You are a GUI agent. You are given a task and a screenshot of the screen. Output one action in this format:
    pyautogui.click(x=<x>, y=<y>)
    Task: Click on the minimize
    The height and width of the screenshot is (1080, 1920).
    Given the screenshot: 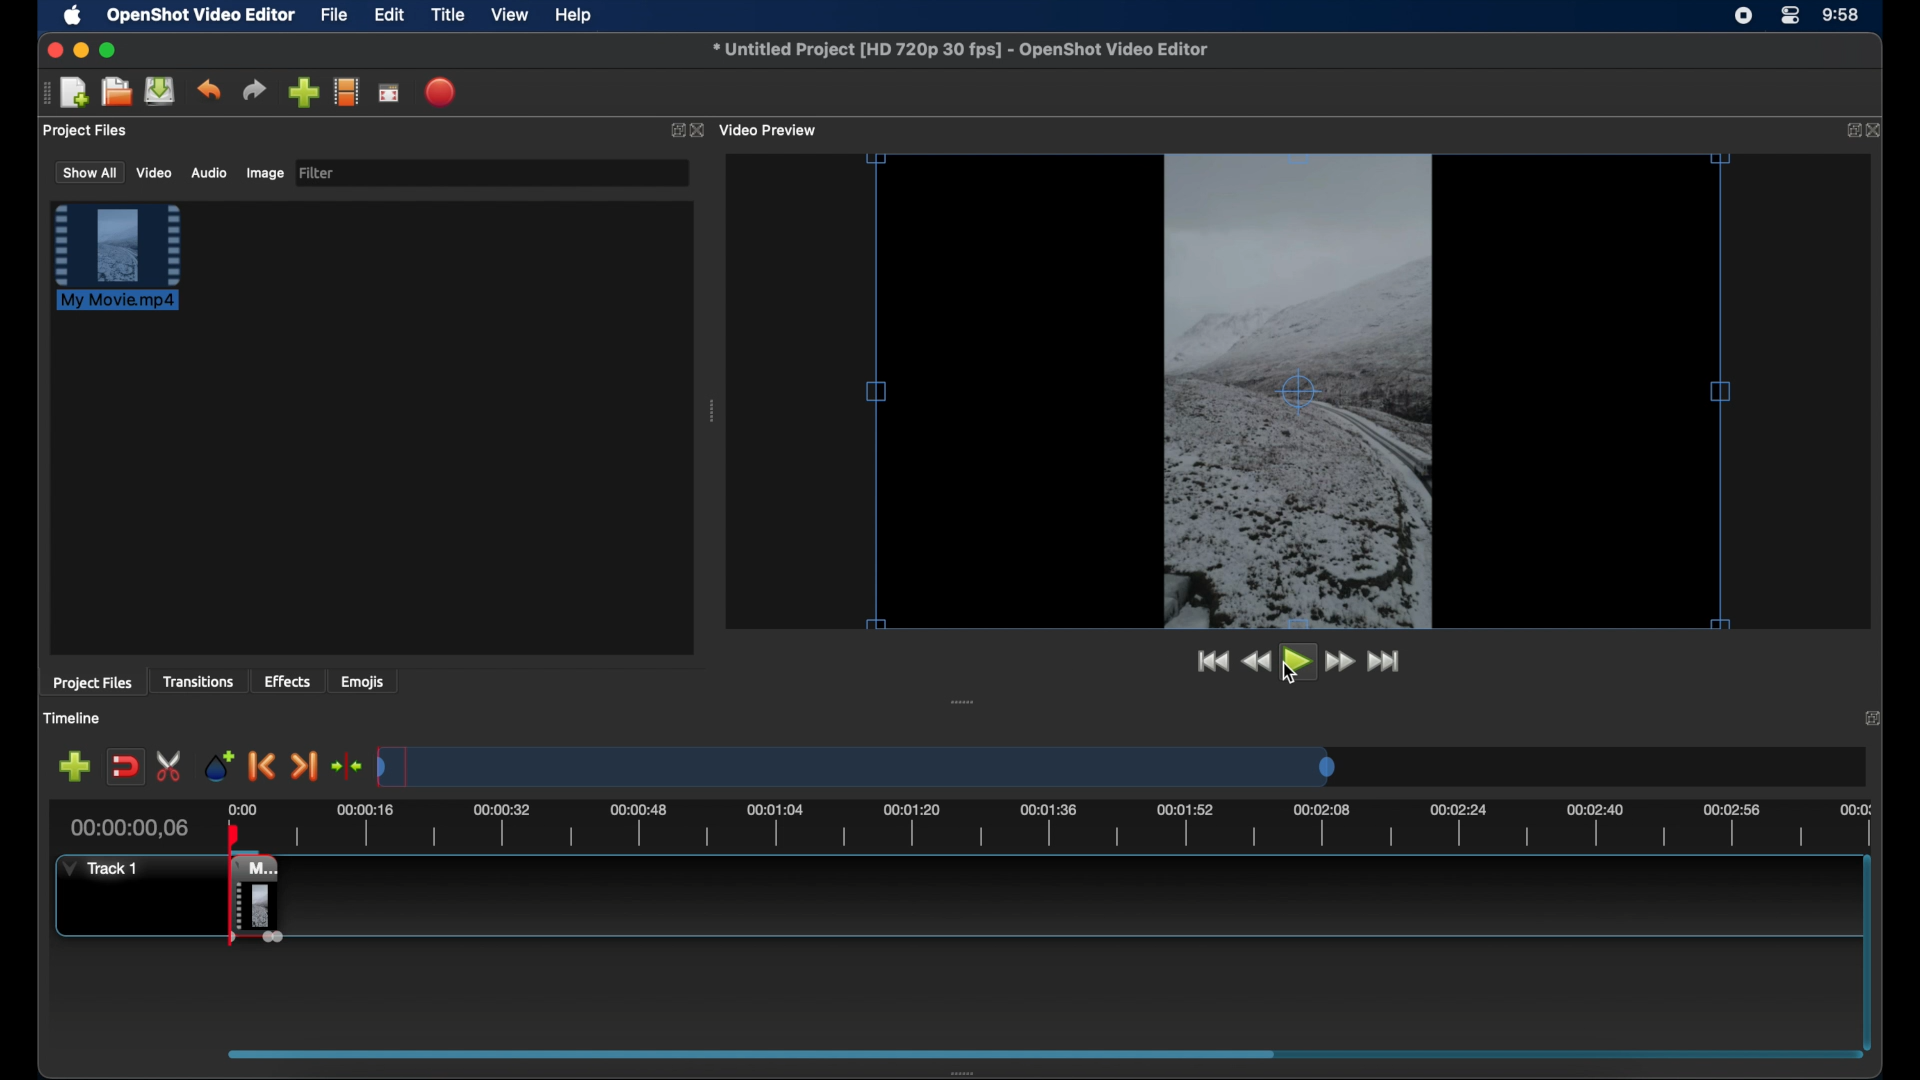 What is the action you would take?
    pyautogui.click(x=81, y=50)
    